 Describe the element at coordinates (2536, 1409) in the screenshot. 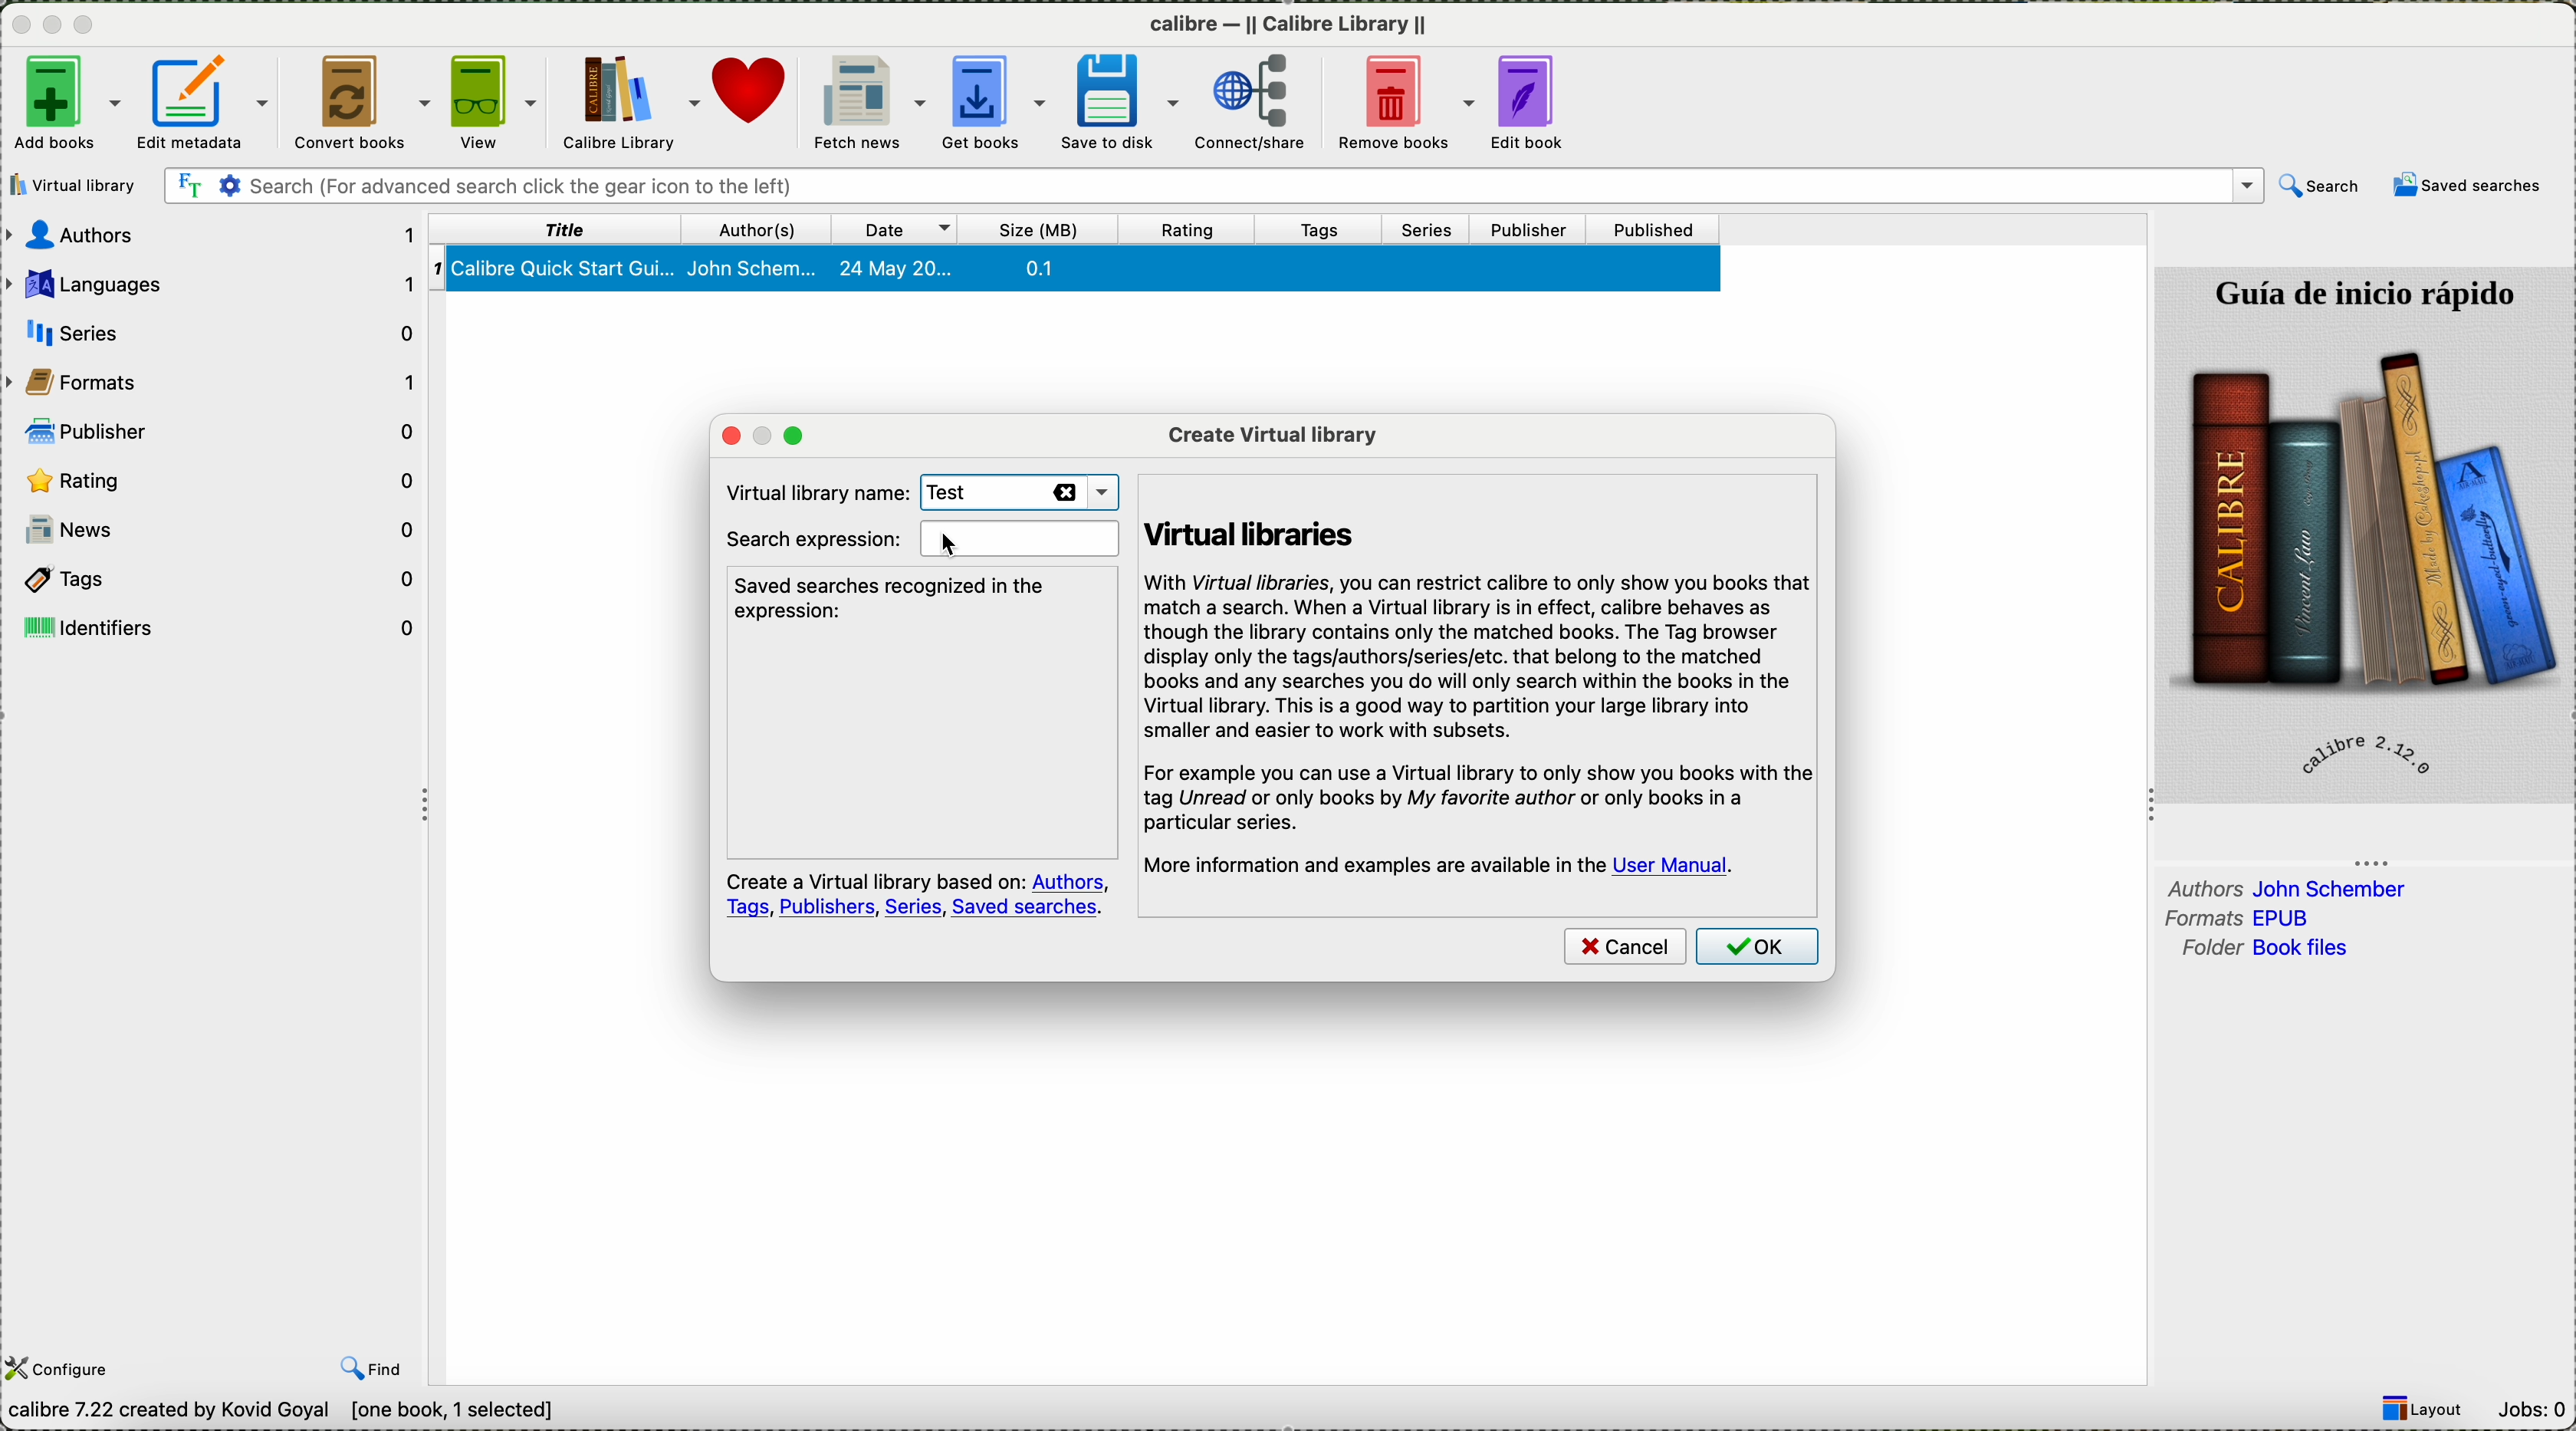

I see `Jobs: 0` at that location.